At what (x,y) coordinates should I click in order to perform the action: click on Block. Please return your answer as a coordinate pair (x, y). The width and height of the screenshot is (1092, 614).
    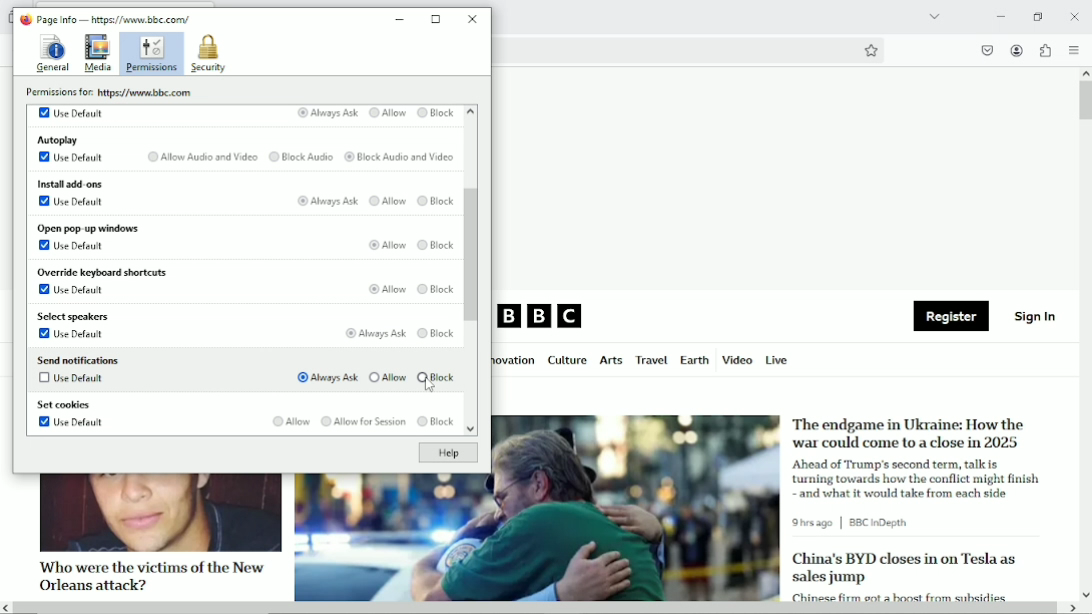
    Looking at the image, I should click on (436, 113).